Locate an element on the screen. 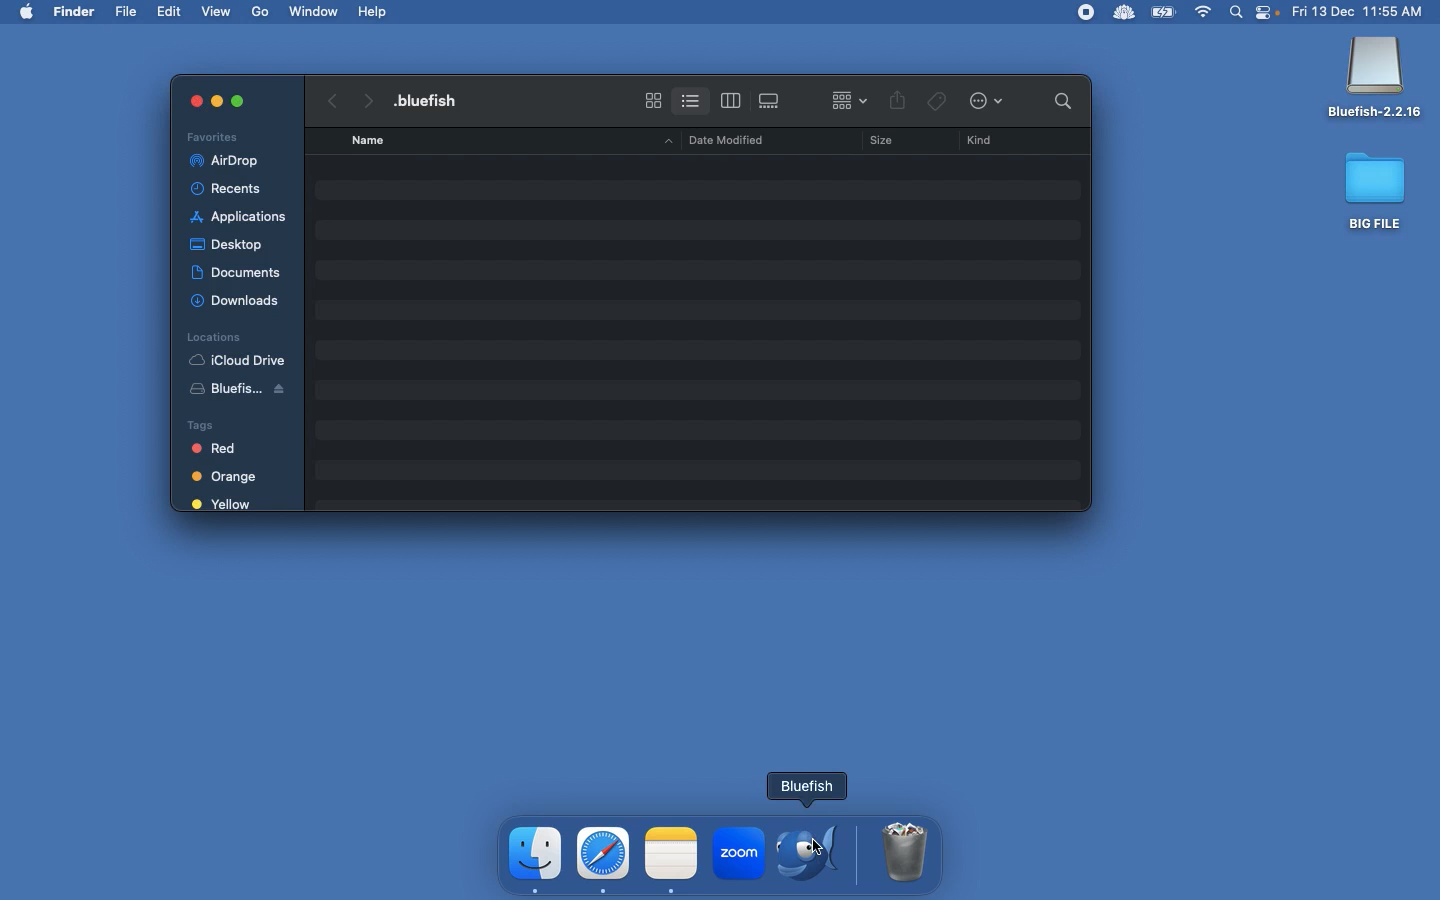 The width and height of the screenshot is (1440, 900). Icon View is located at coordinates (653, 100).